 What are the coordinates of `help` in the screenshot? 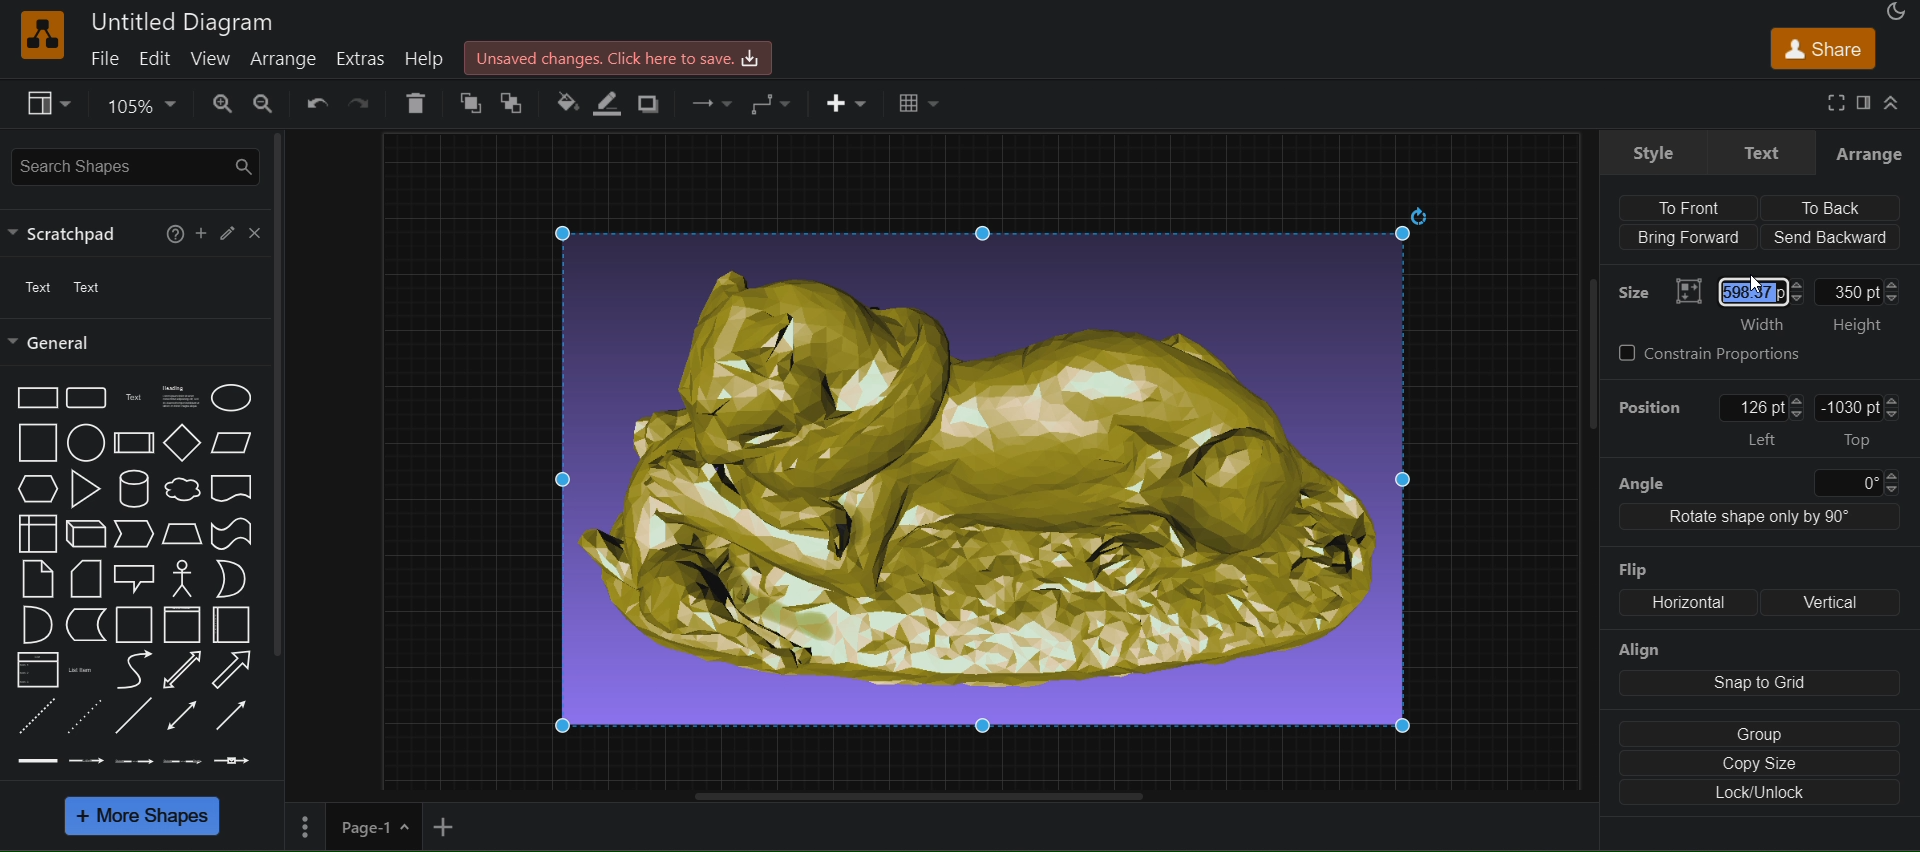 It's located at (172, 233).